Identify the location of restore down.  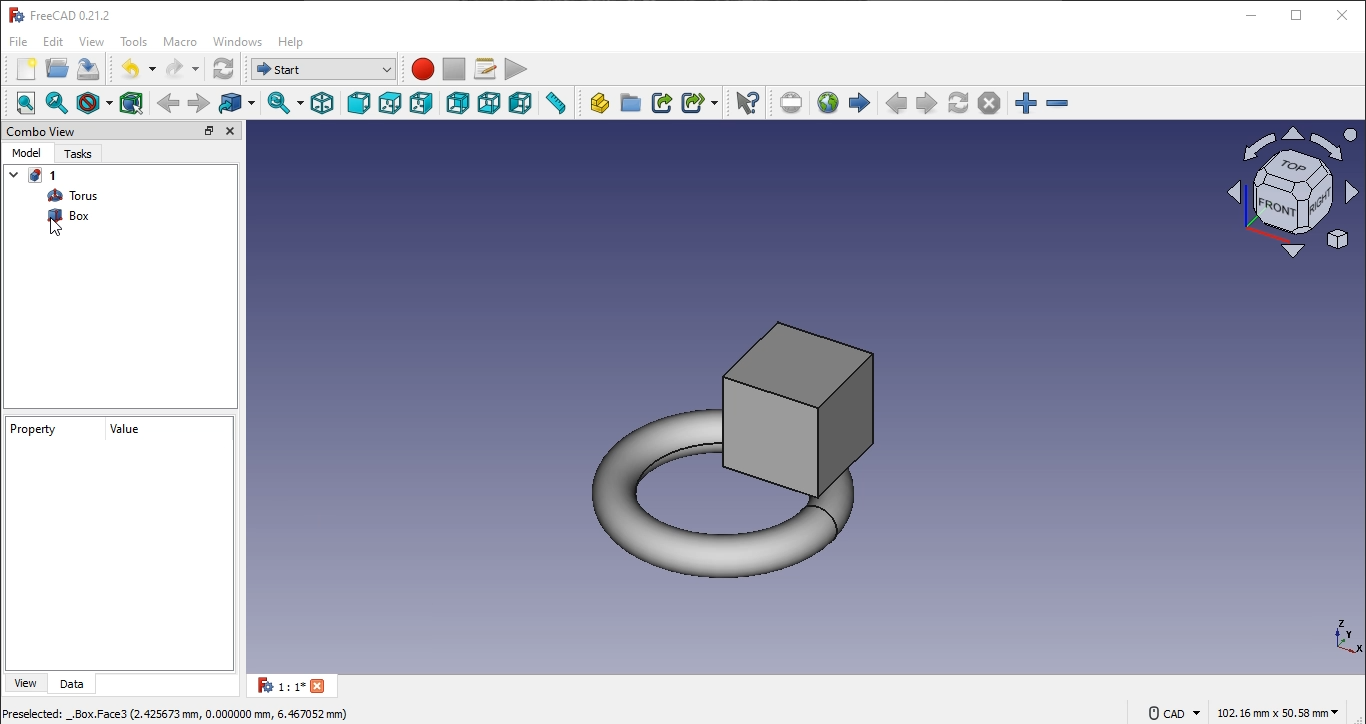
(1298, 15).